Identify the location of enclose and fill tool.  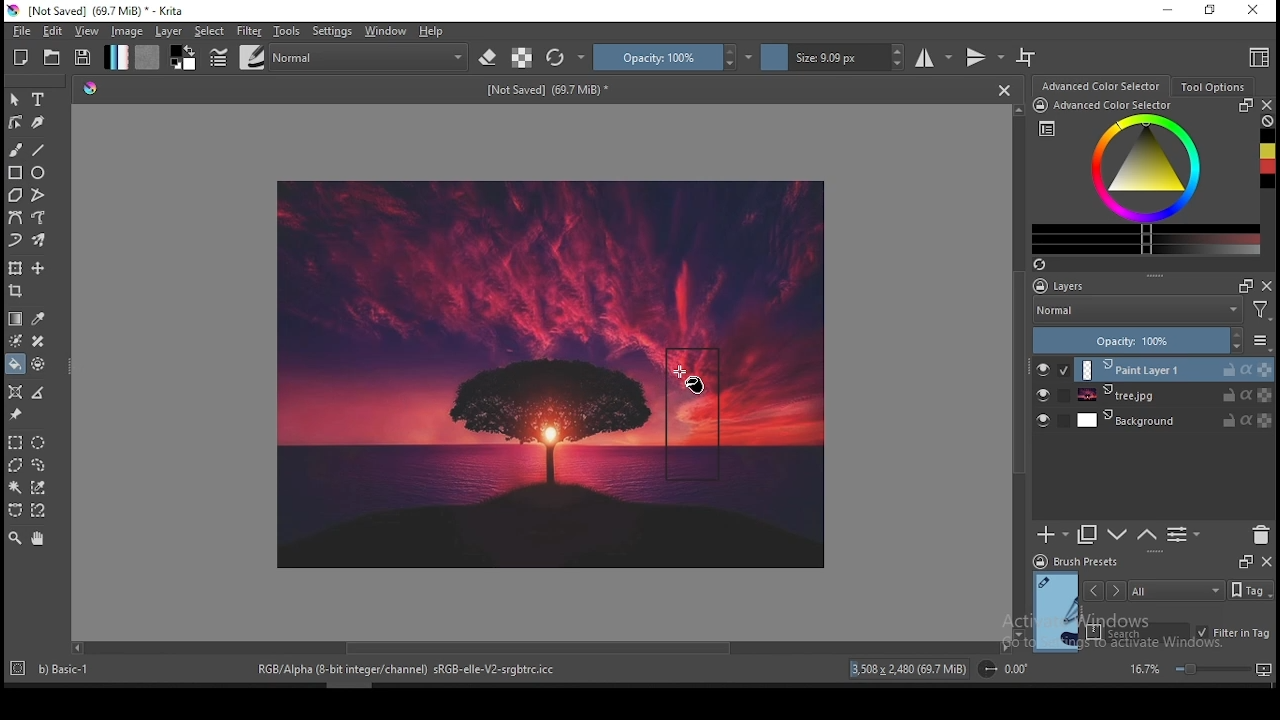
(41, 364).